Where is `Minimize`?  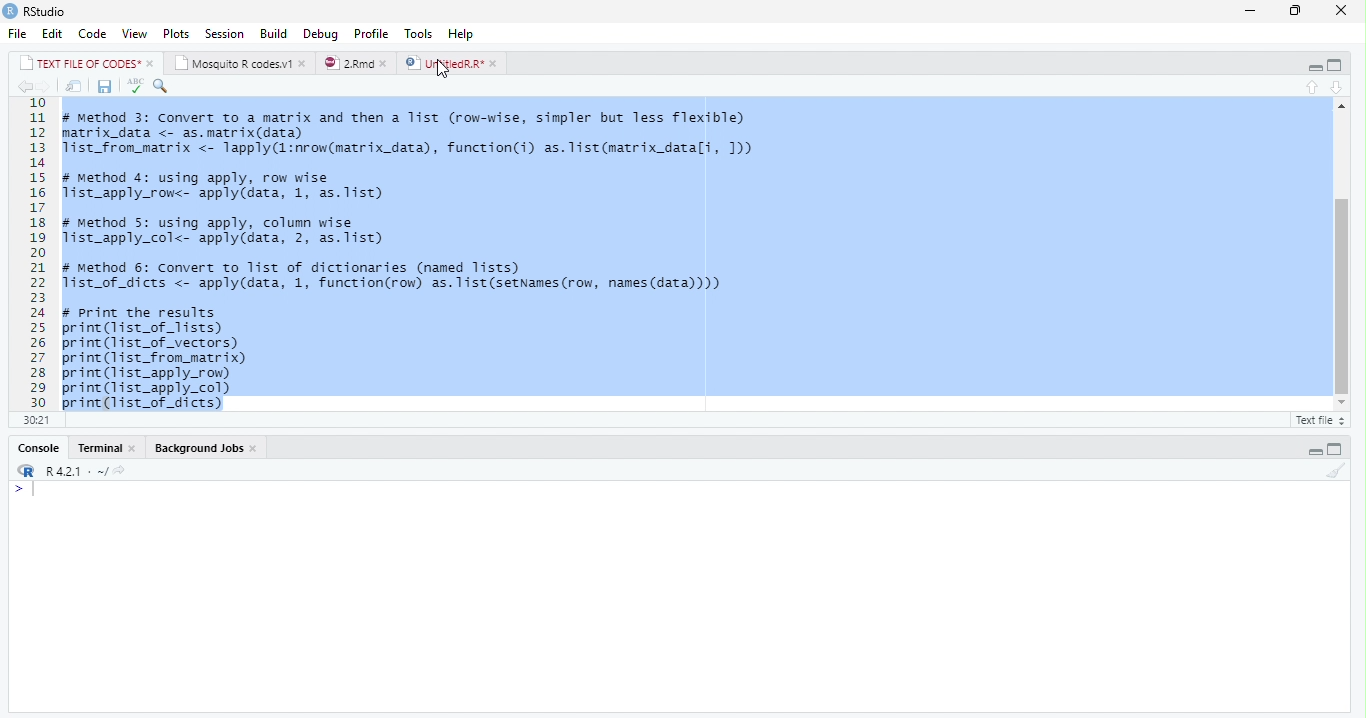
Minimize is located at coordinates (1251, 10).